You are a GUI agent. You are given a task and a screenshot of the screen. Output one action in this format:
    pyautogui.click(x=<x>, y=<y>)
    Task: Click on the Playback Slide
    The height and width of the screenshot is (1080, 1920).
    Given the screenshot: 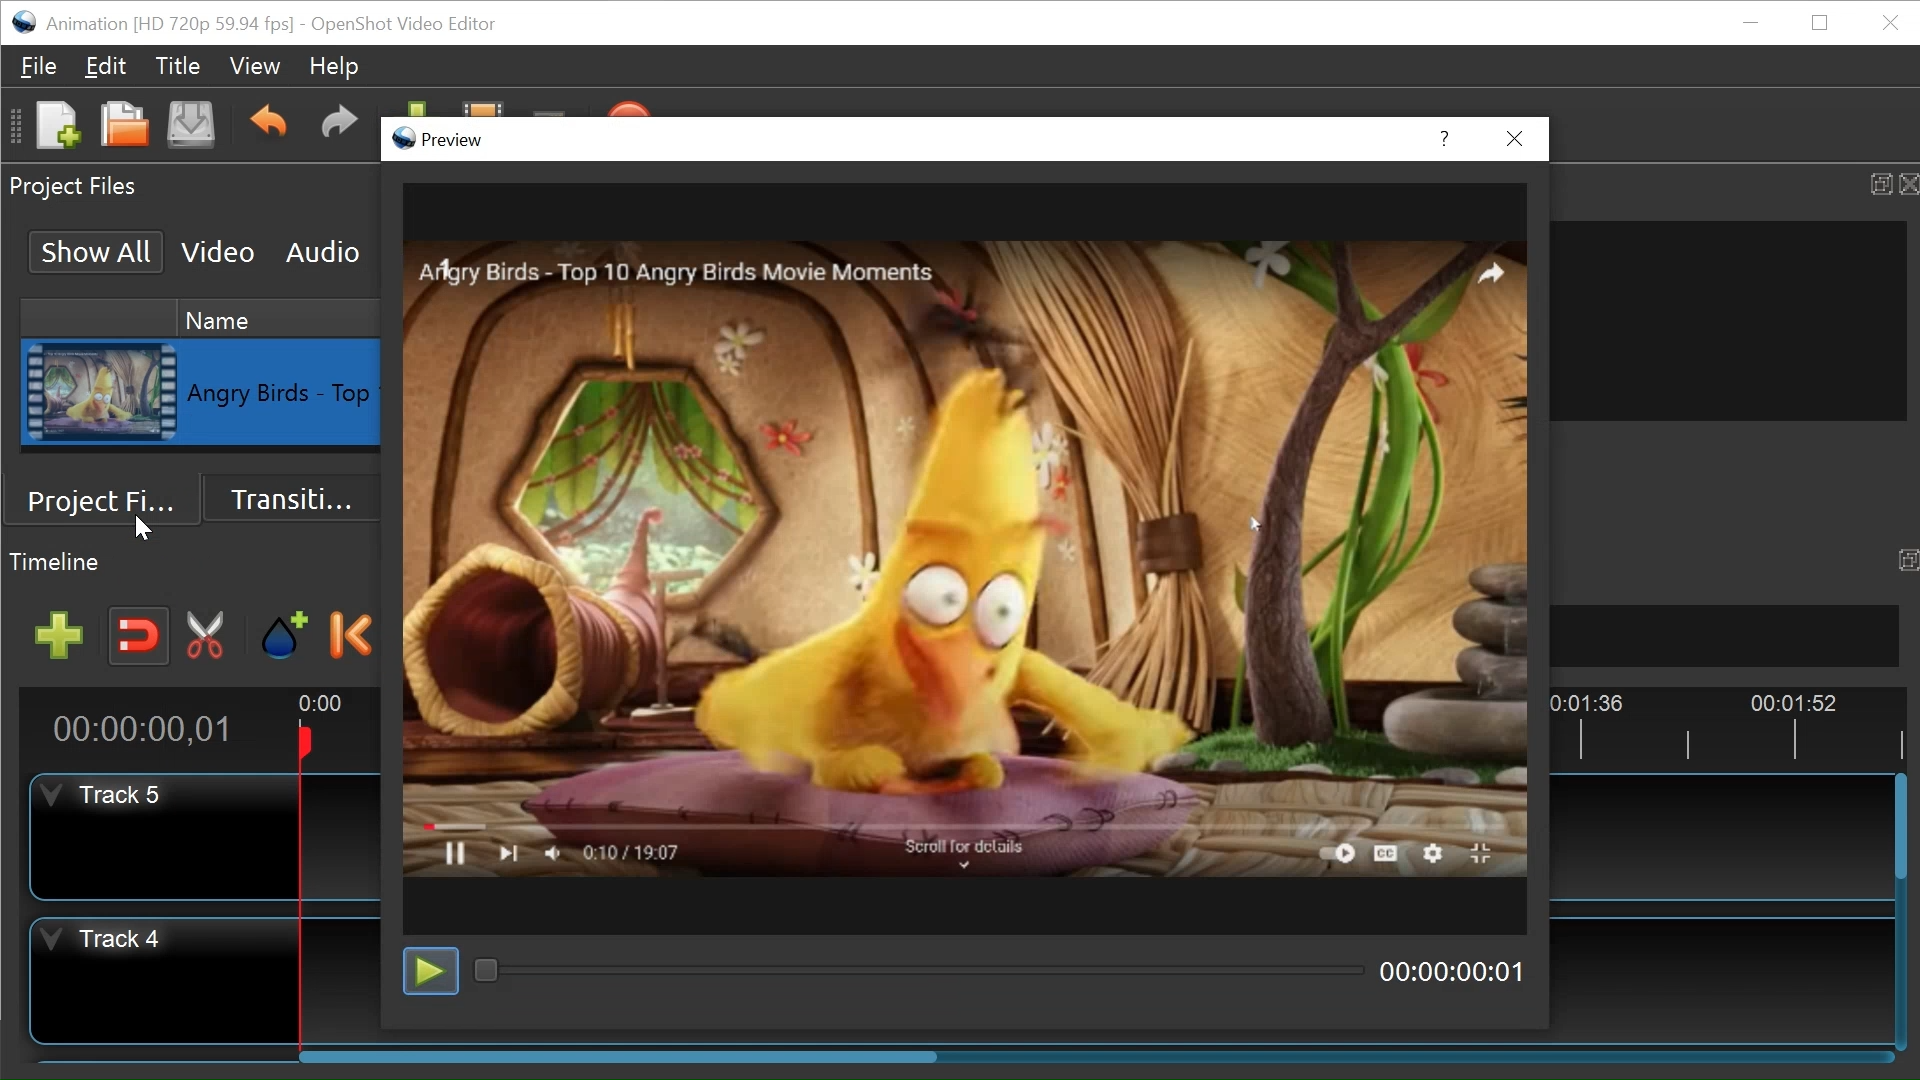 What is the action you would take?
    pyautogui.click(x=919, y=971)
    